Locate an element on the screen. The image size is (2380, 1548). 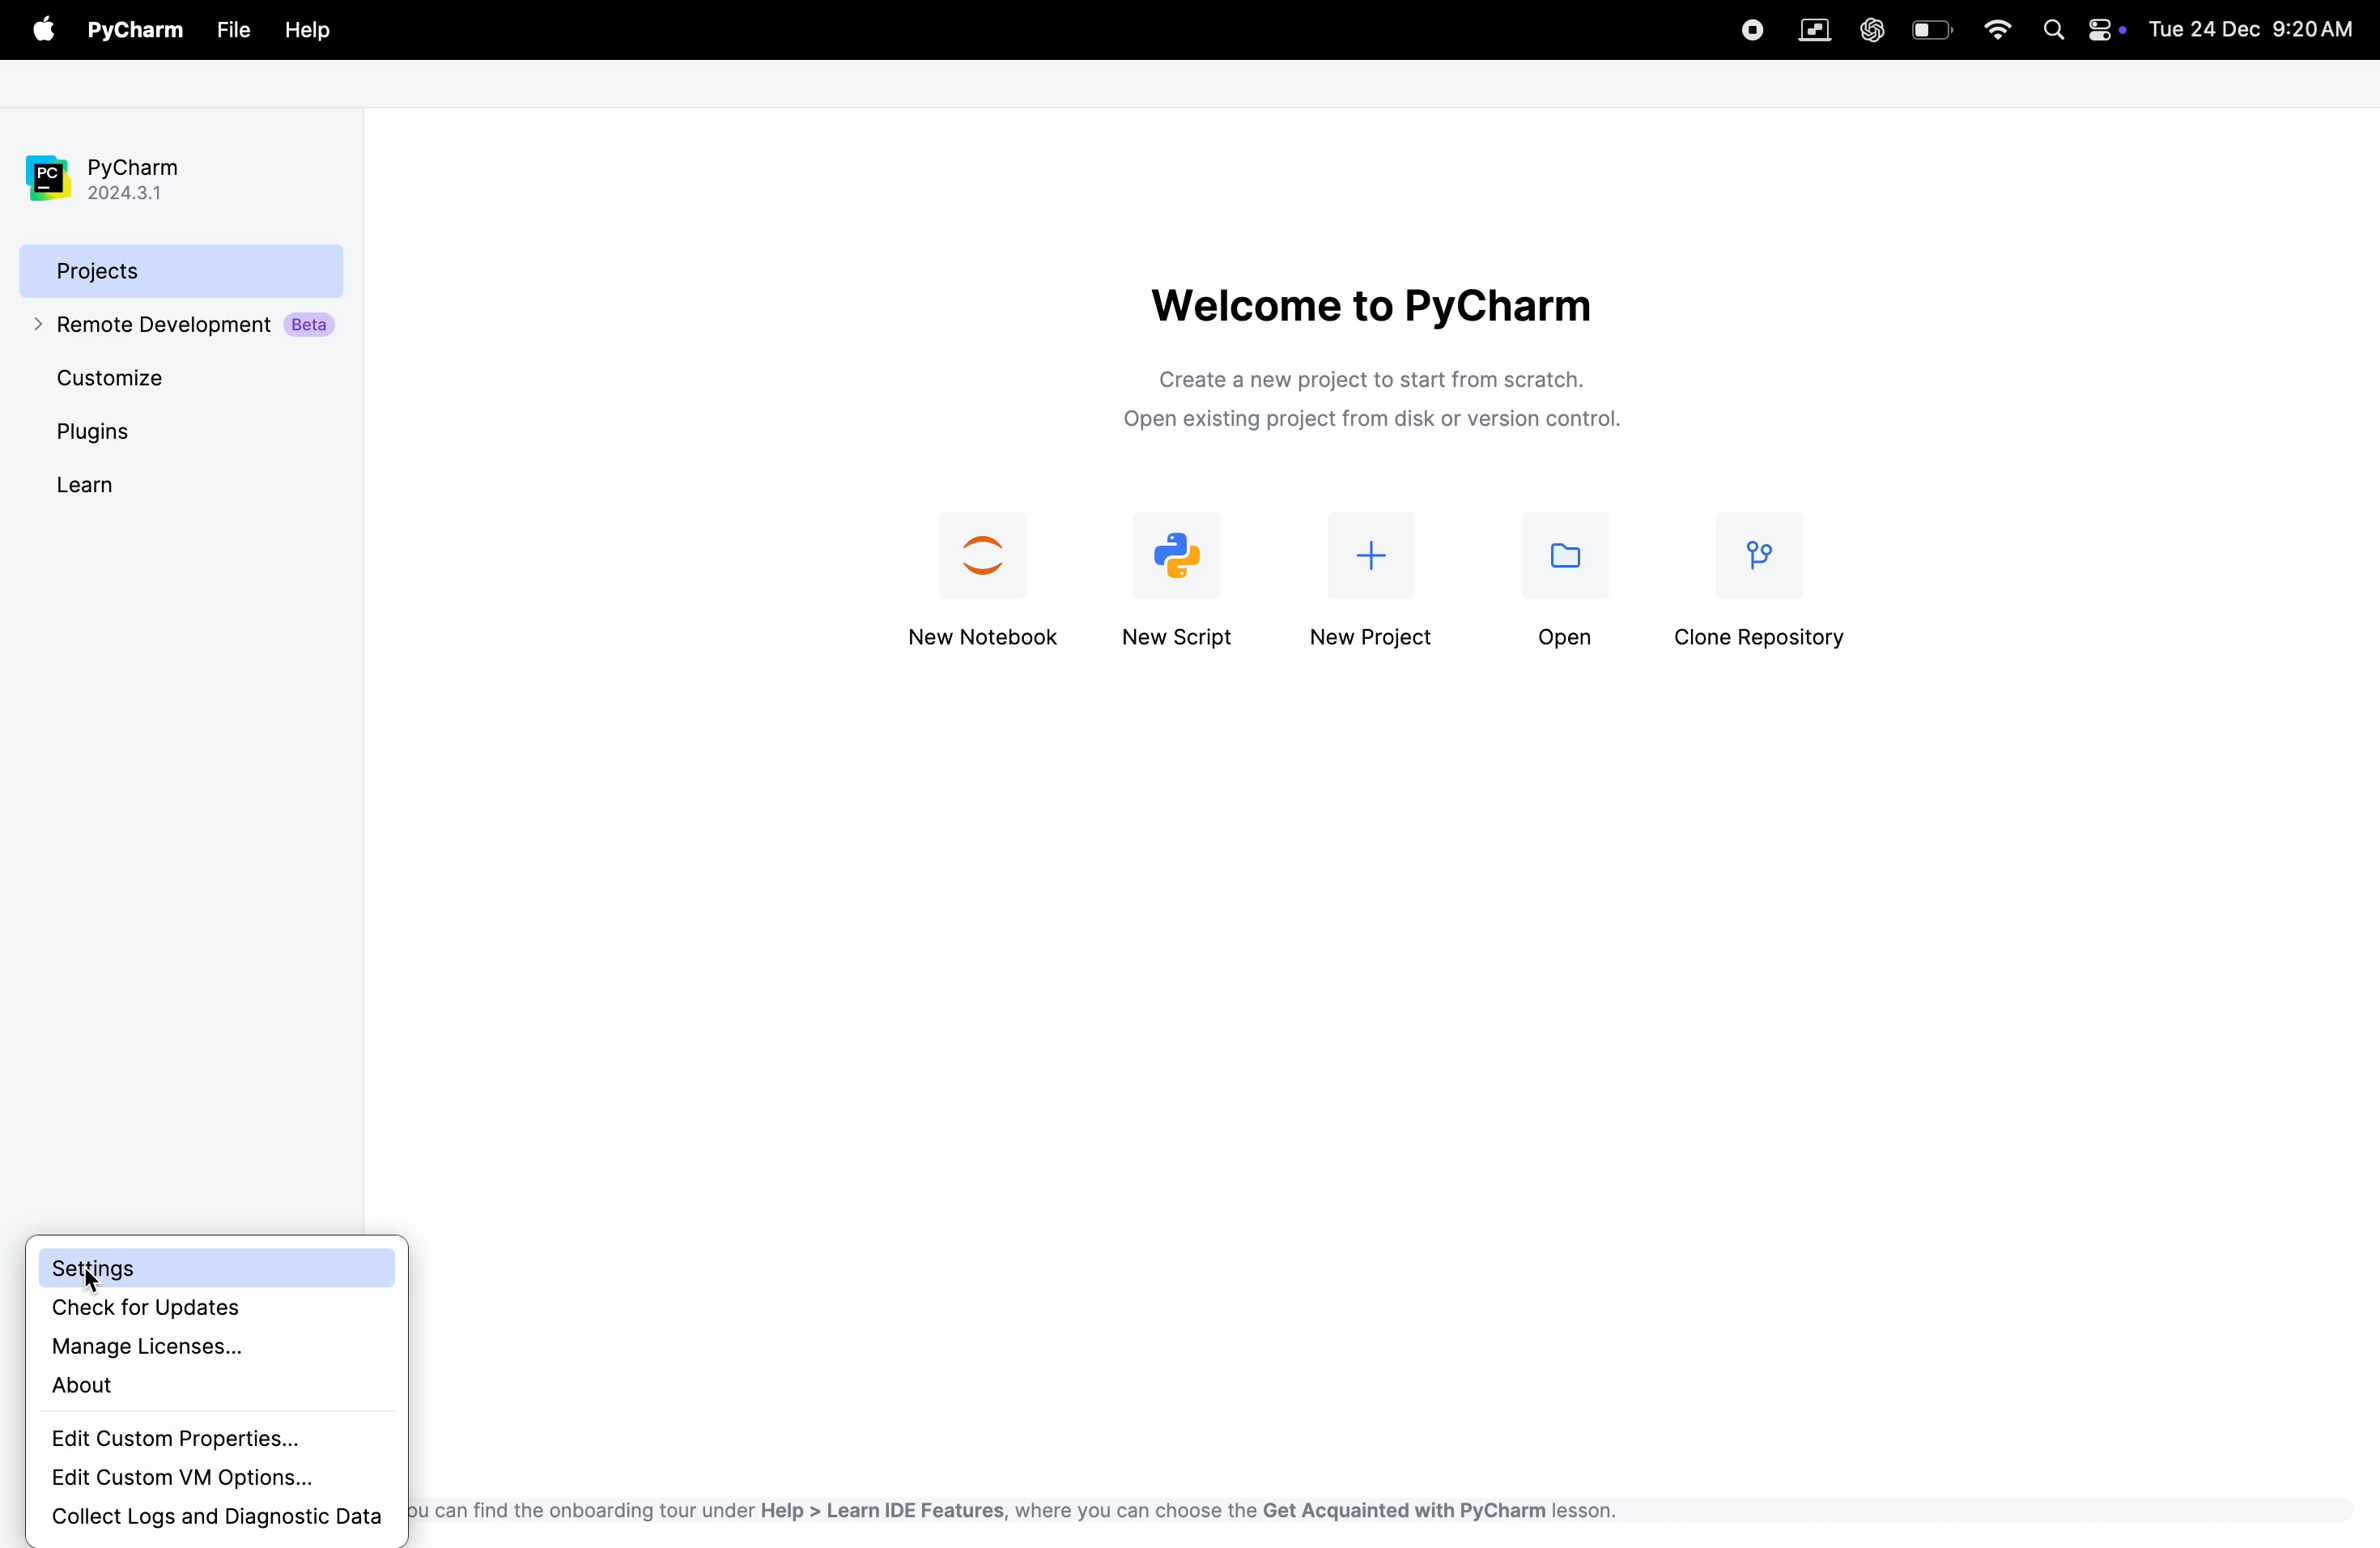
new project is located at coordinates (1375, 588).